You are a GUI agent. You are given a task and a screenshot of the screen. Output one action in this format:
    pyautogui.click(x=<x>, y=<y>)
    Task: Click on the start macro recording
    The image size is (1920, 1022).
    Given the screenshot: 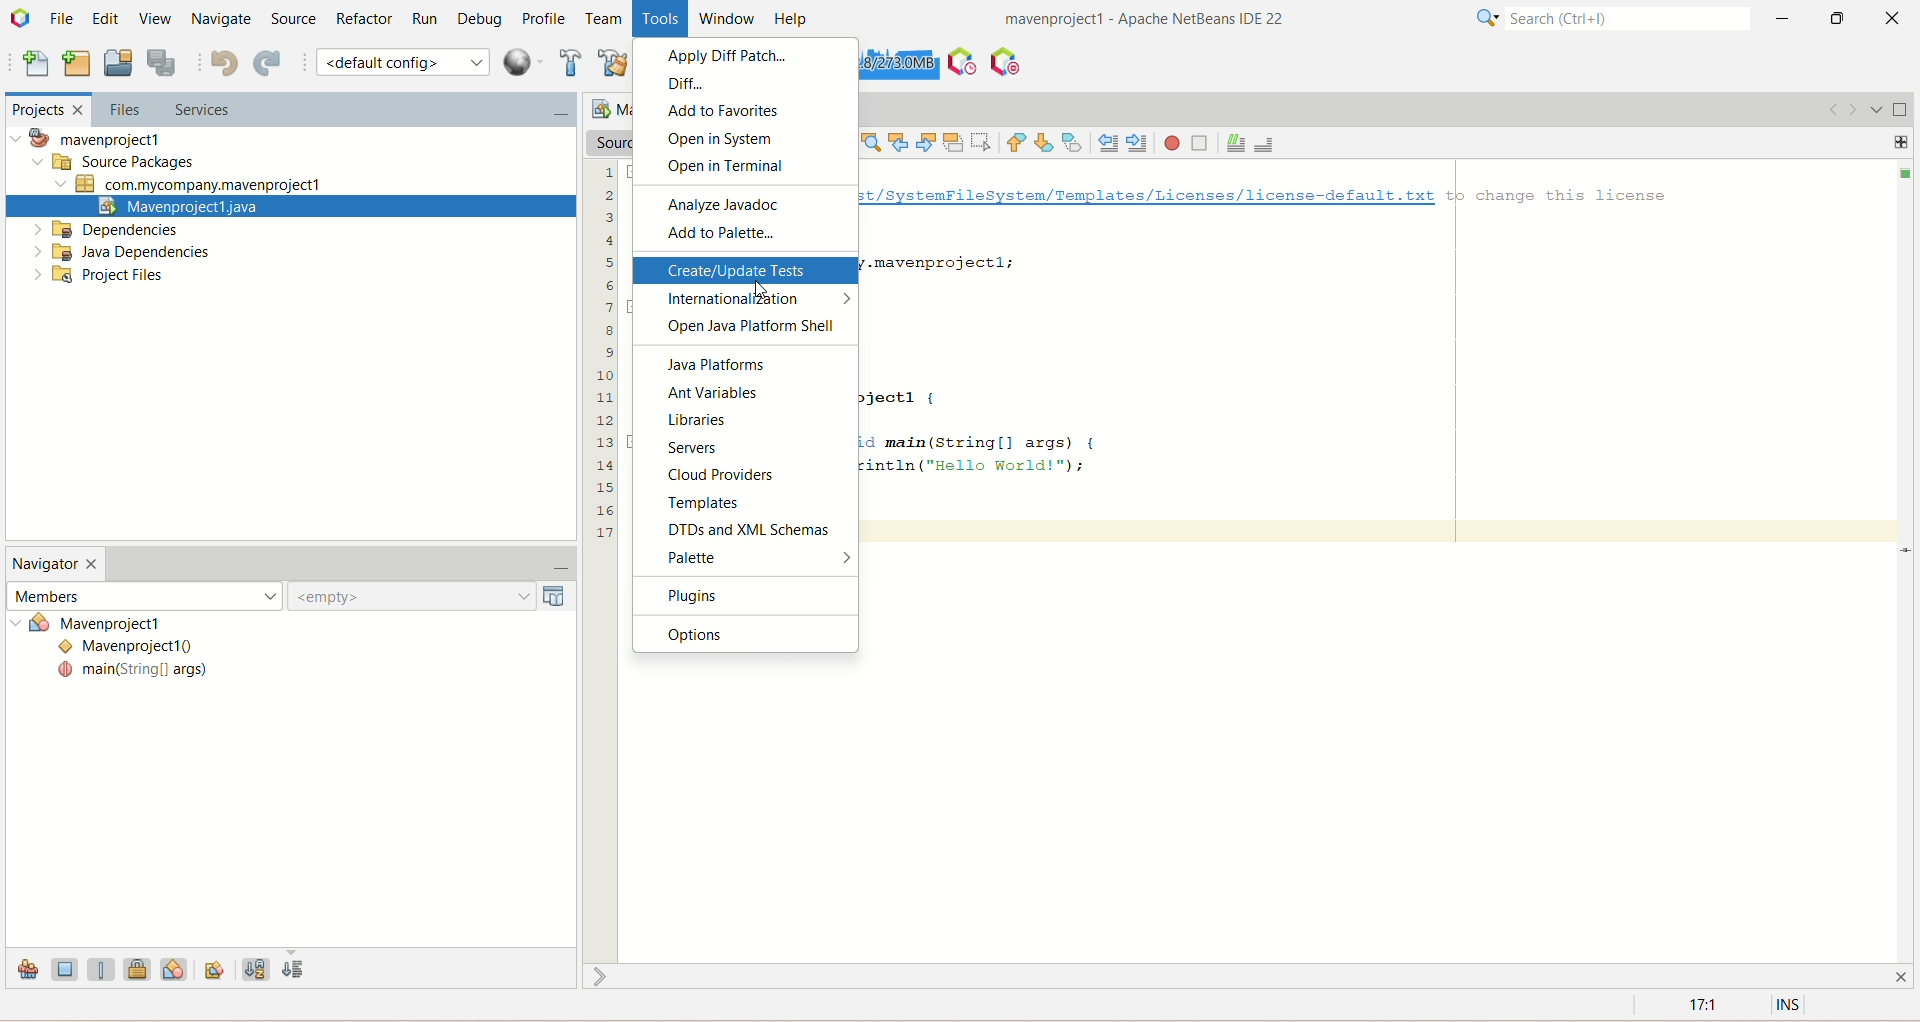 What is the action you would take?
    pyautogui.click(x=1173, y=143)
    